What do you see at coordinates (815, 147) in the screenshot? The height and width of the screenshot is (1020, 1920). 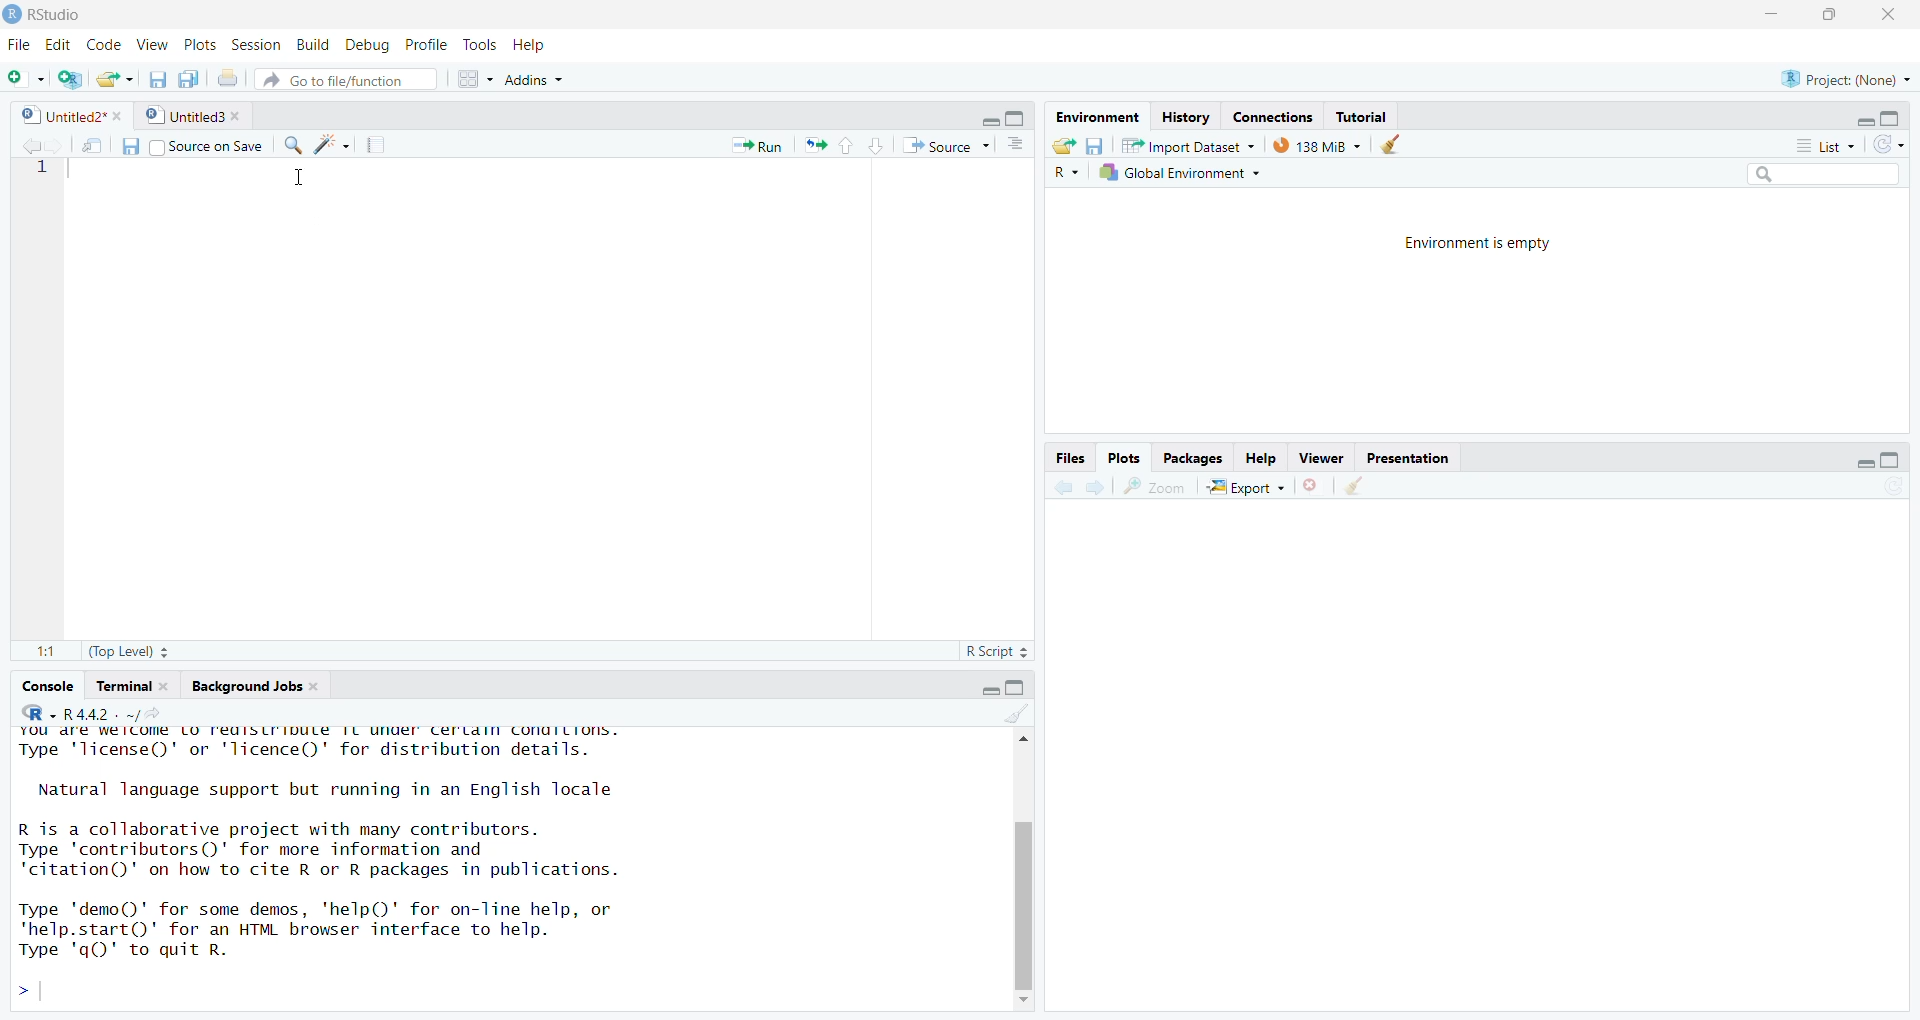 I see `rerun` at bounding box center [815, 147].